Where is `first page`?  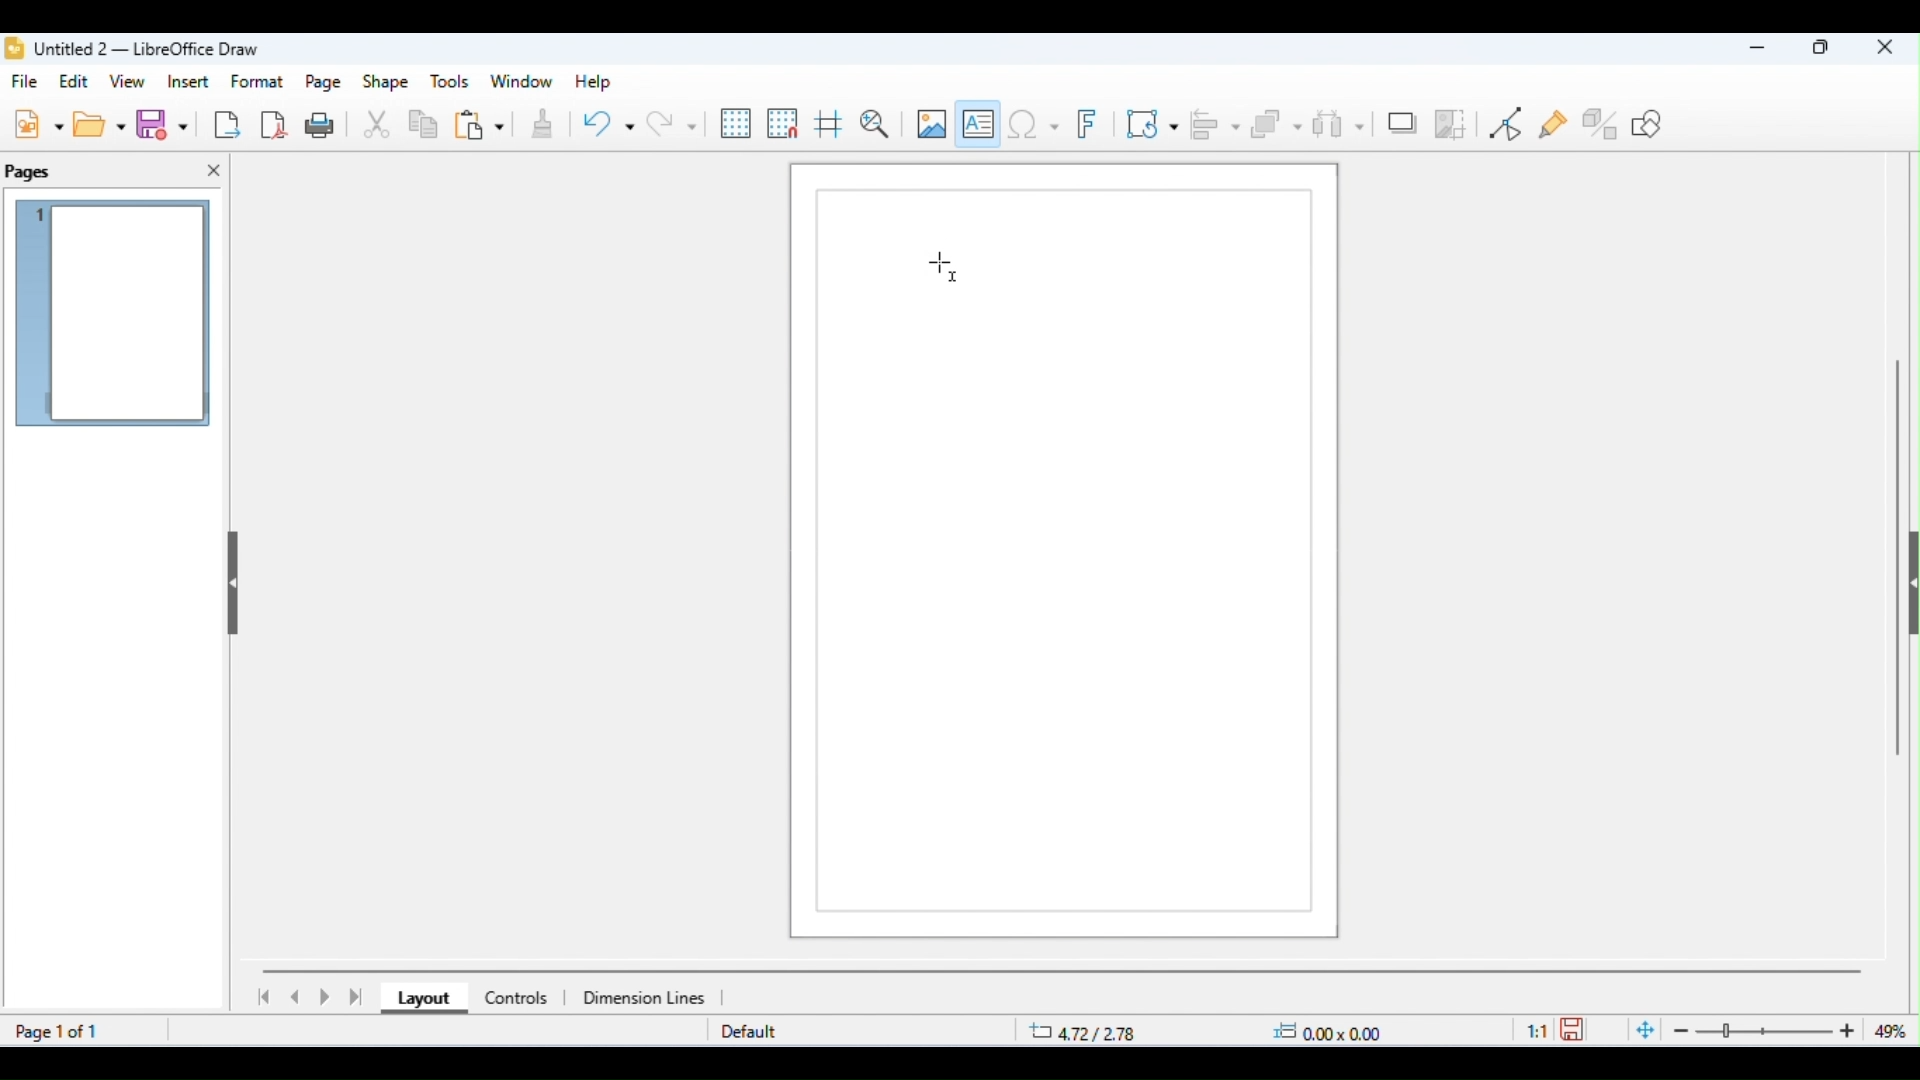 first page is located at coordinates (262, 997).